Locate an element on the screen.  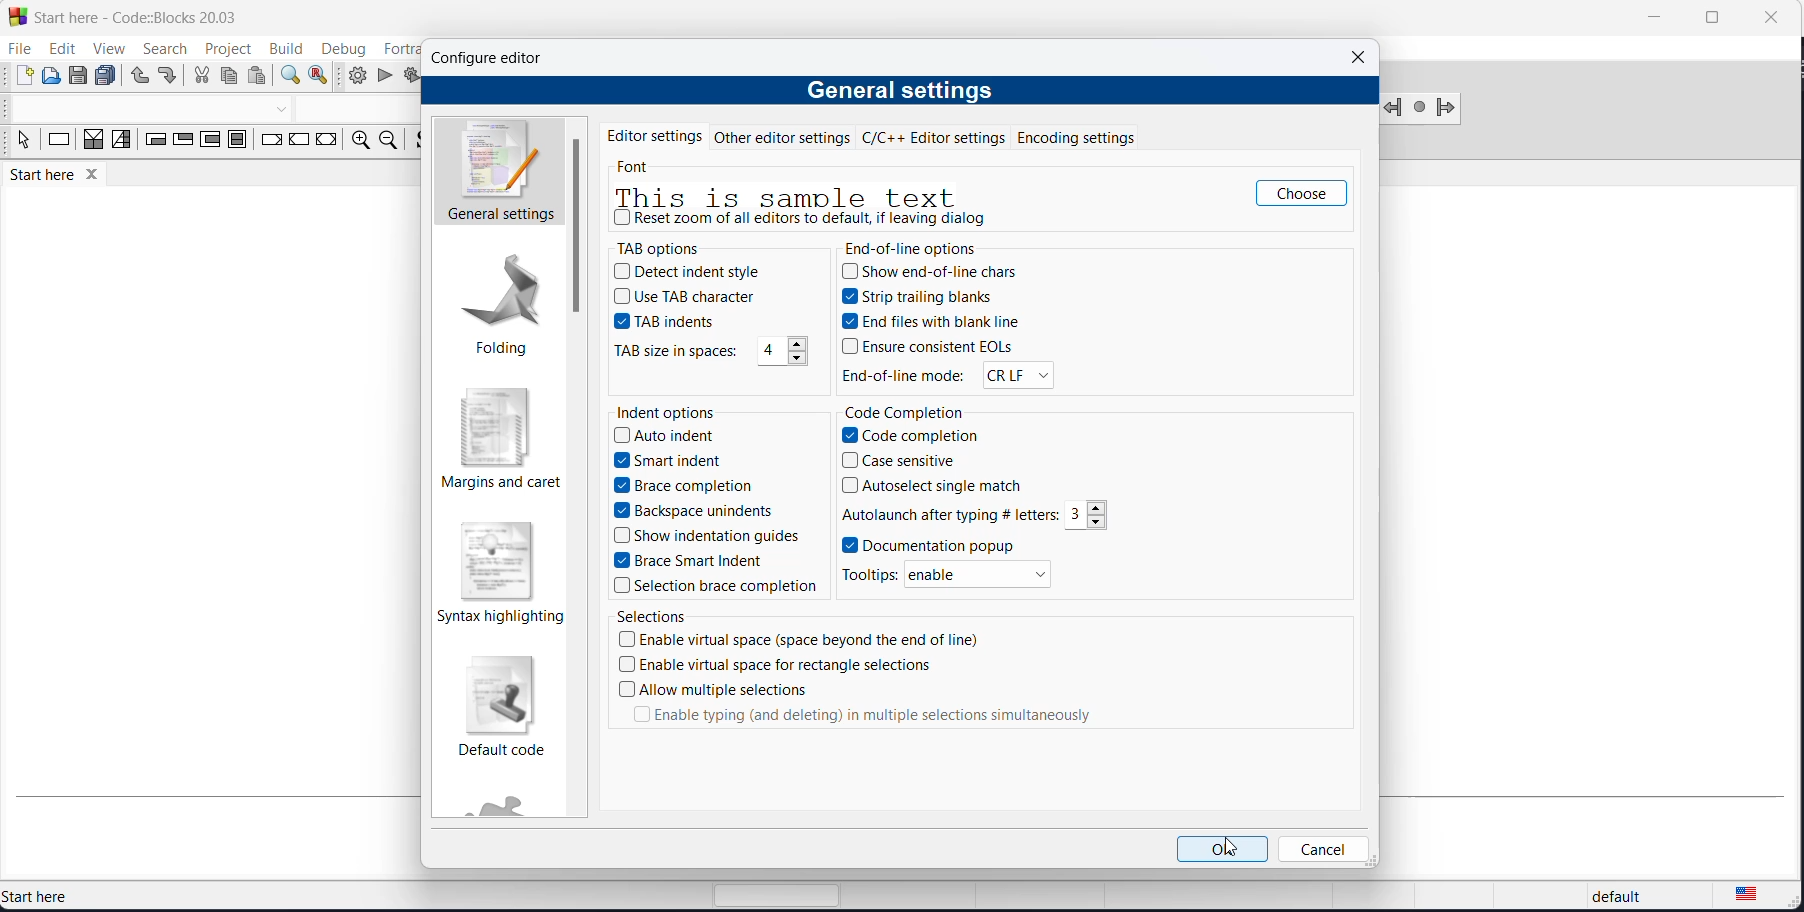
enable/disable is located at coordinates (982, 575).